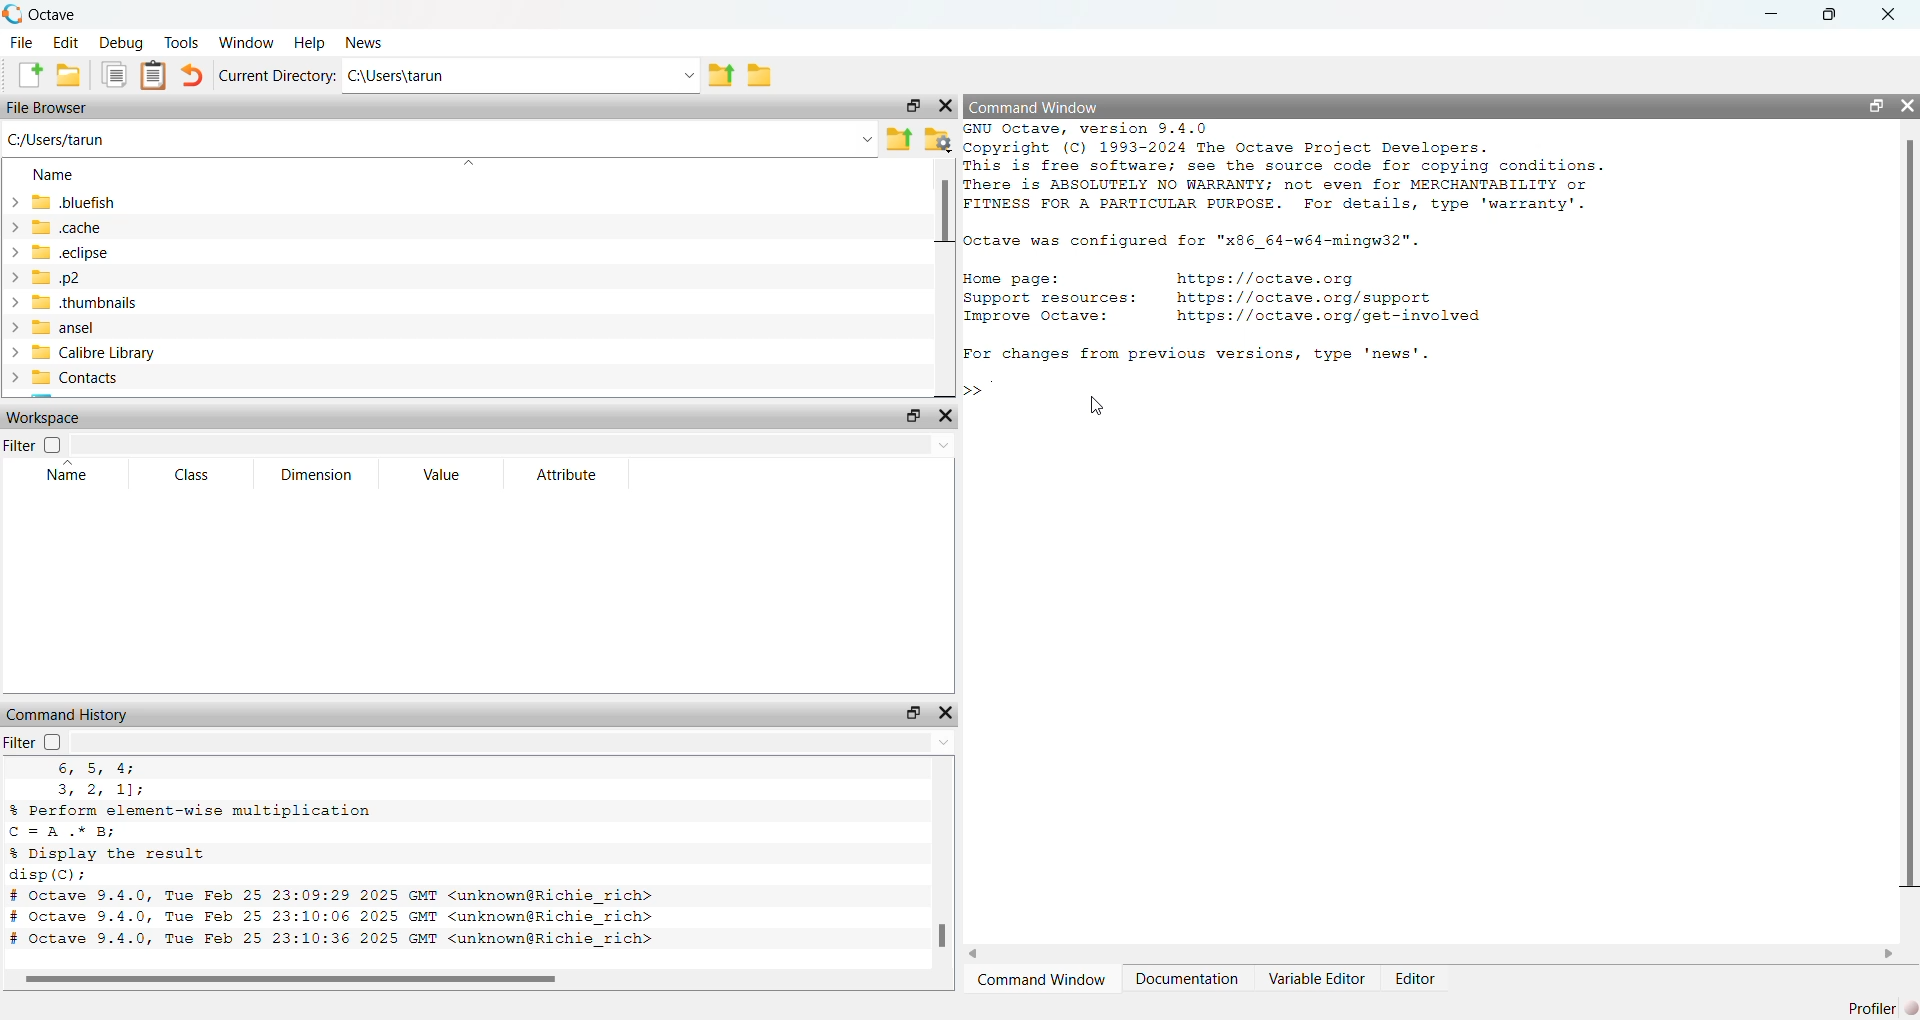 The image size is (1920, 1020). Describe the element at coordinates (512, 444) in the screenshot. I see `Dropdown` at that location.